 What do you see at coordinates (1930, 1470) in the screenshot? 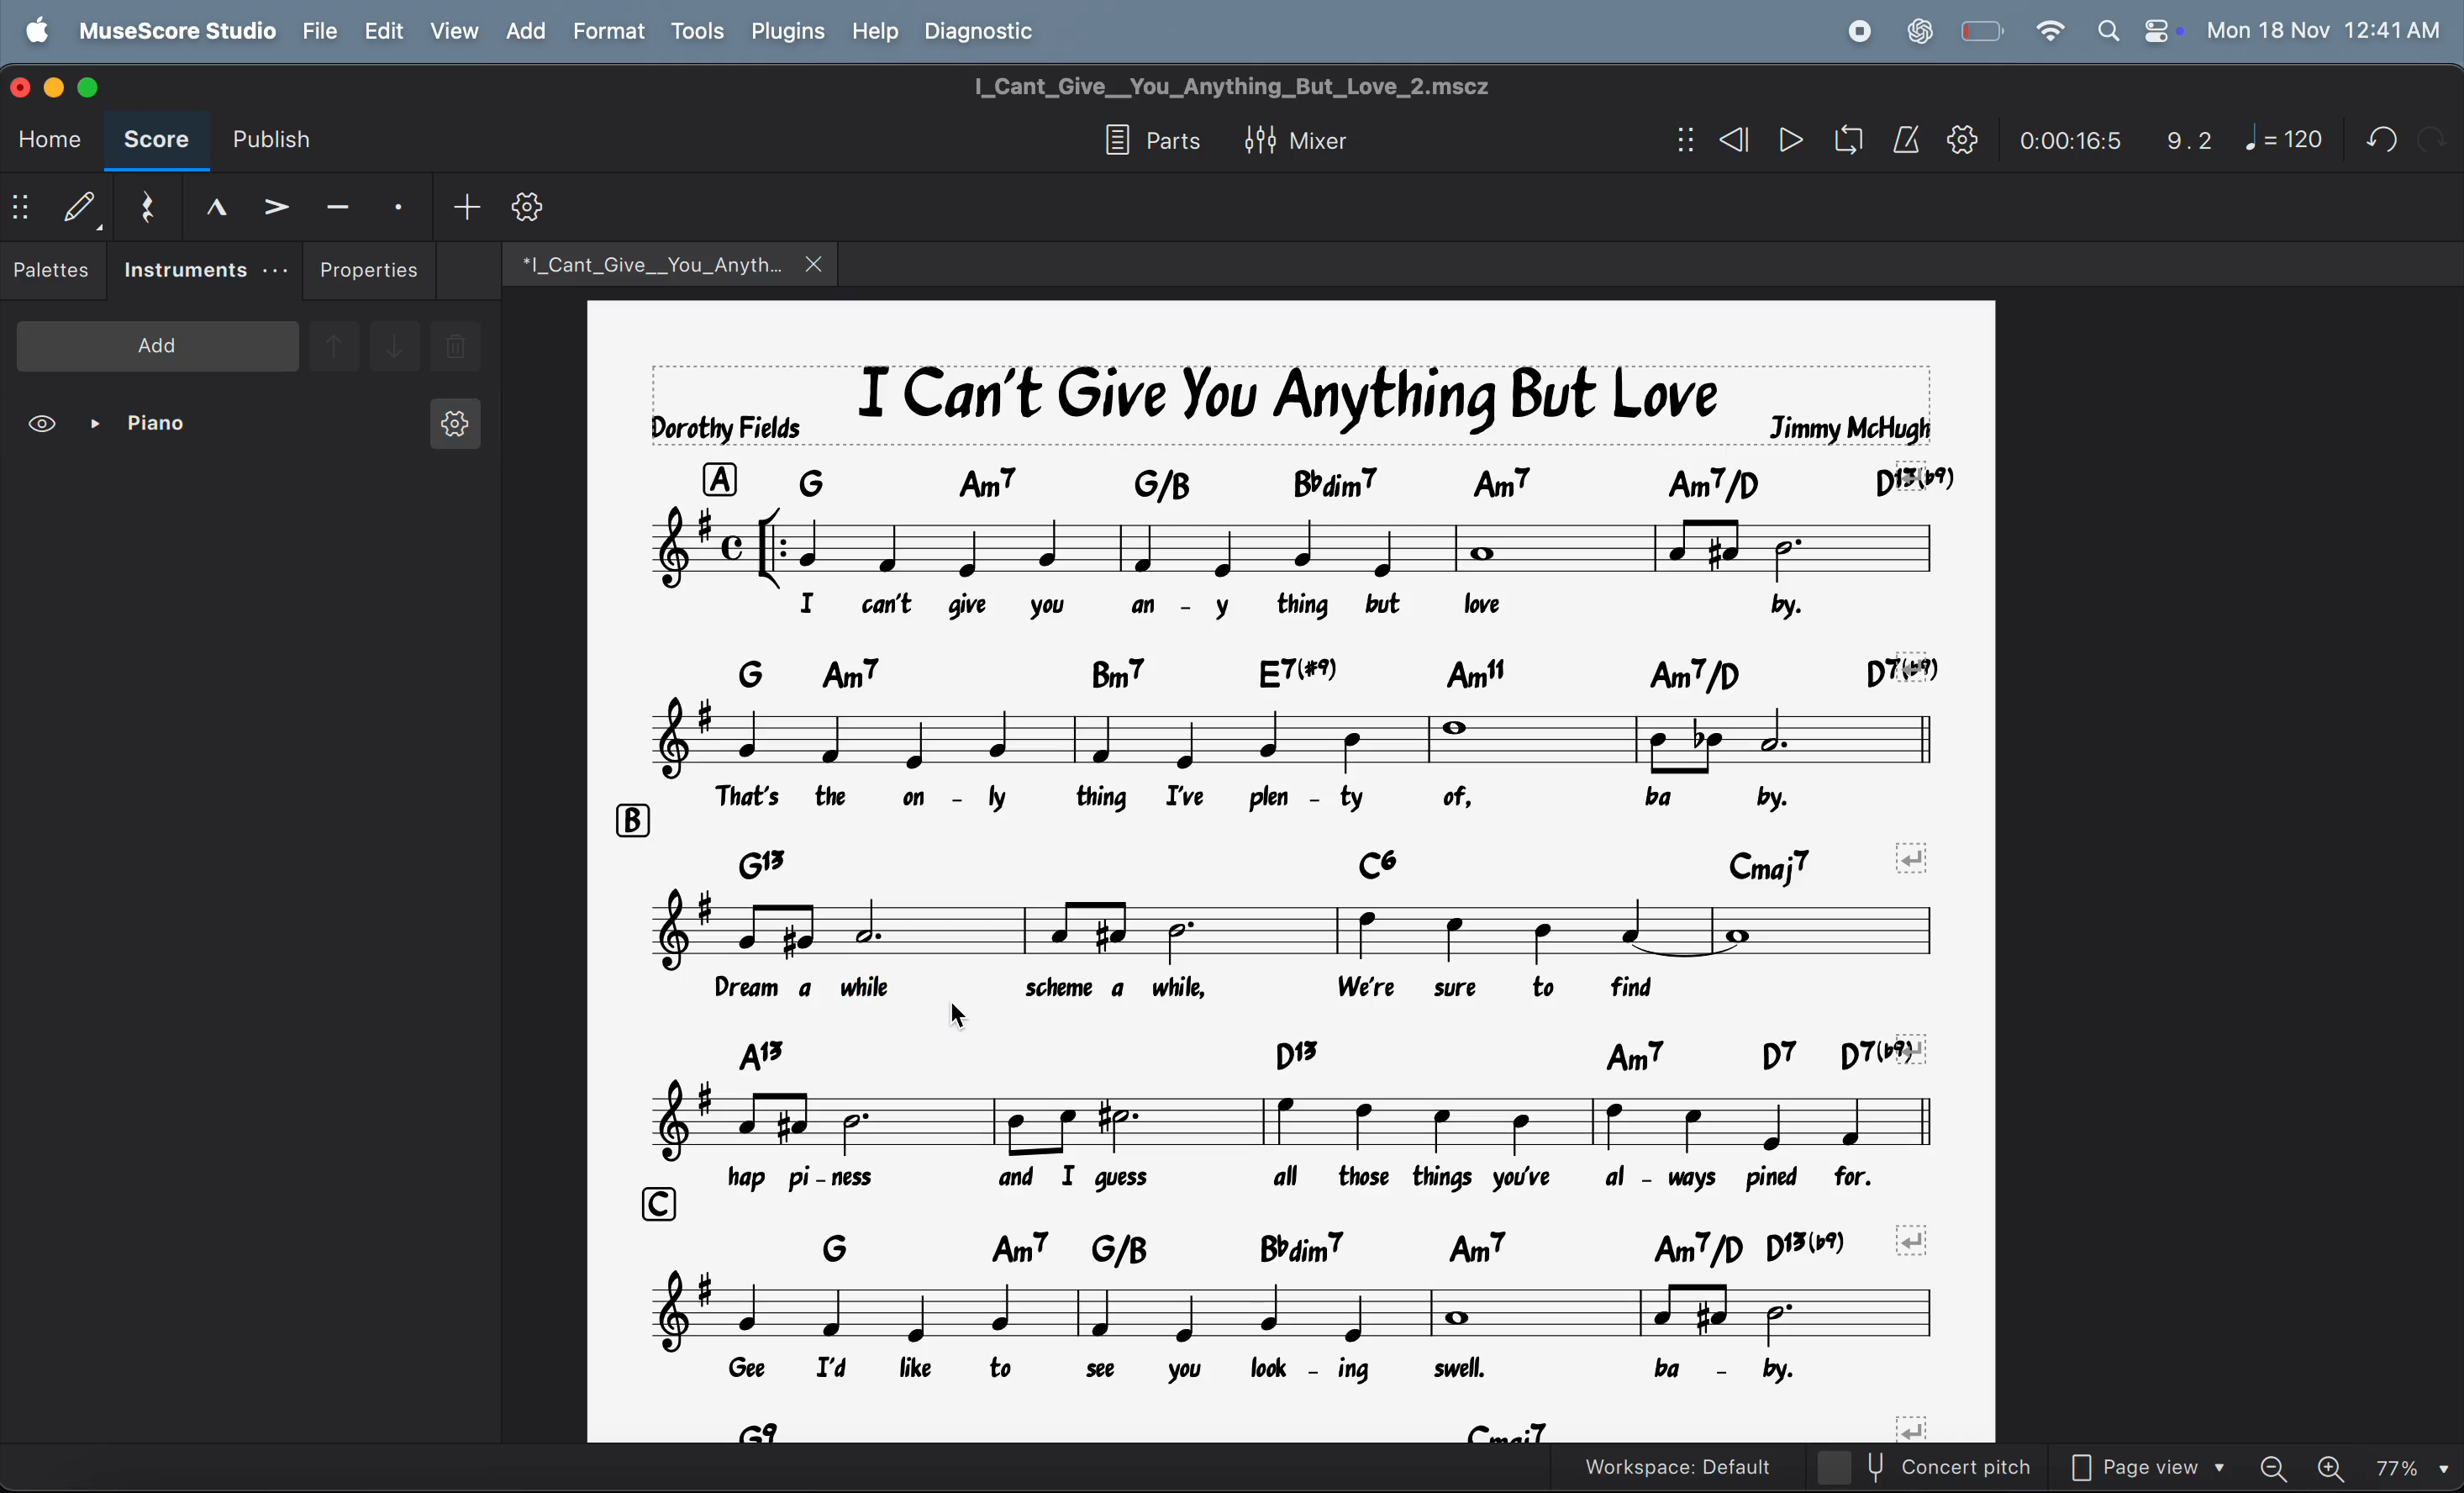
I see `concert pitch` at bounding box center [1930, 1470].